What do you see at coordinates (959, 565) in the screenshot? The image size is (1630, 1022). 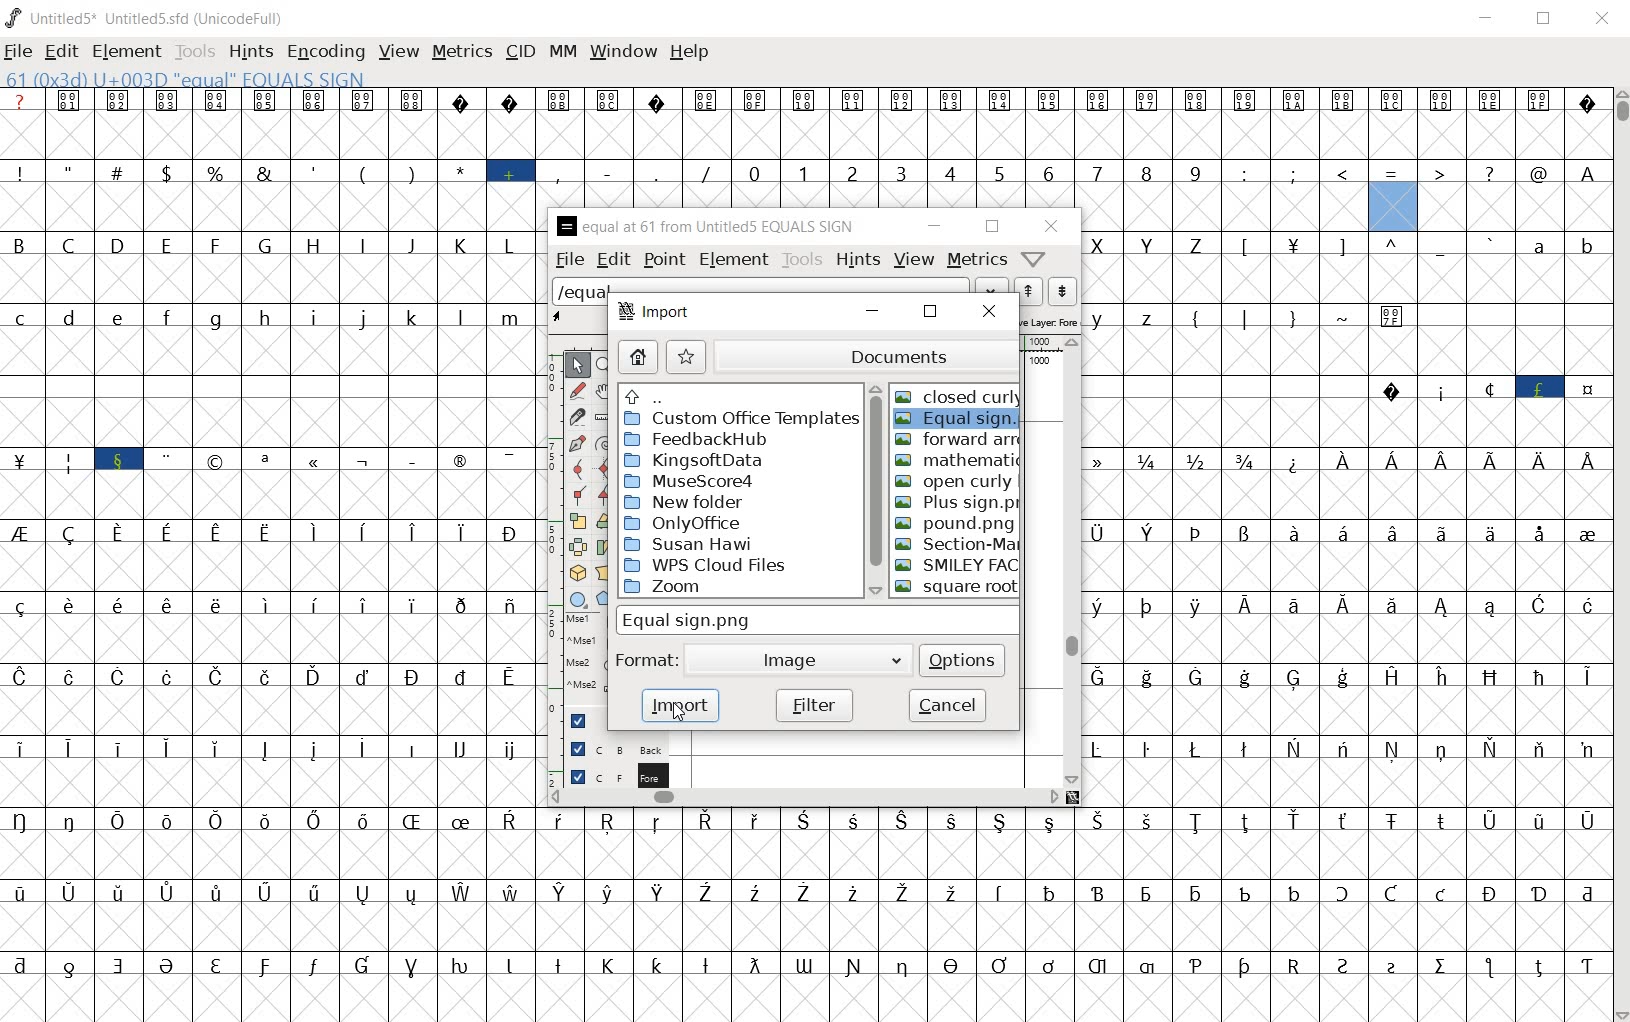 I see `SMILEY FACE` at bounding box center [959, 565].